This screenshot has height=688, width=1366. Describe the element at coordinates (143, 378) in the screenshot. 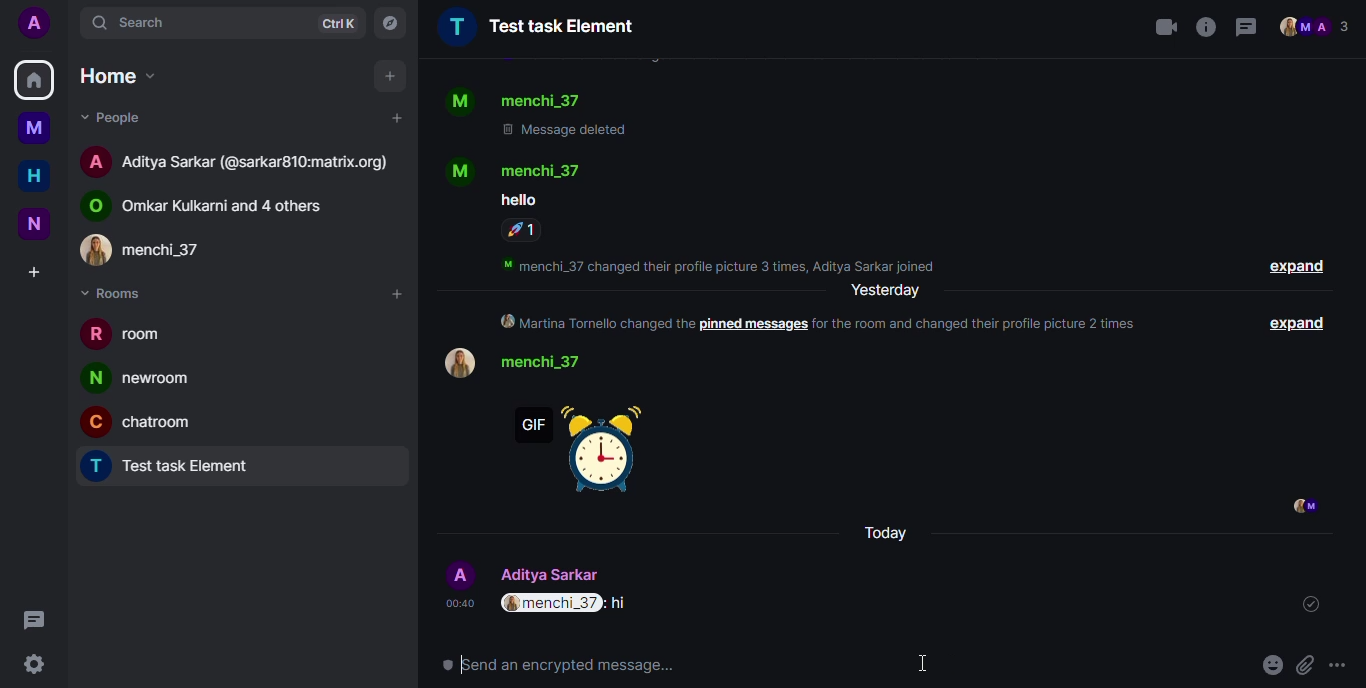

I see `newroom` at that location.